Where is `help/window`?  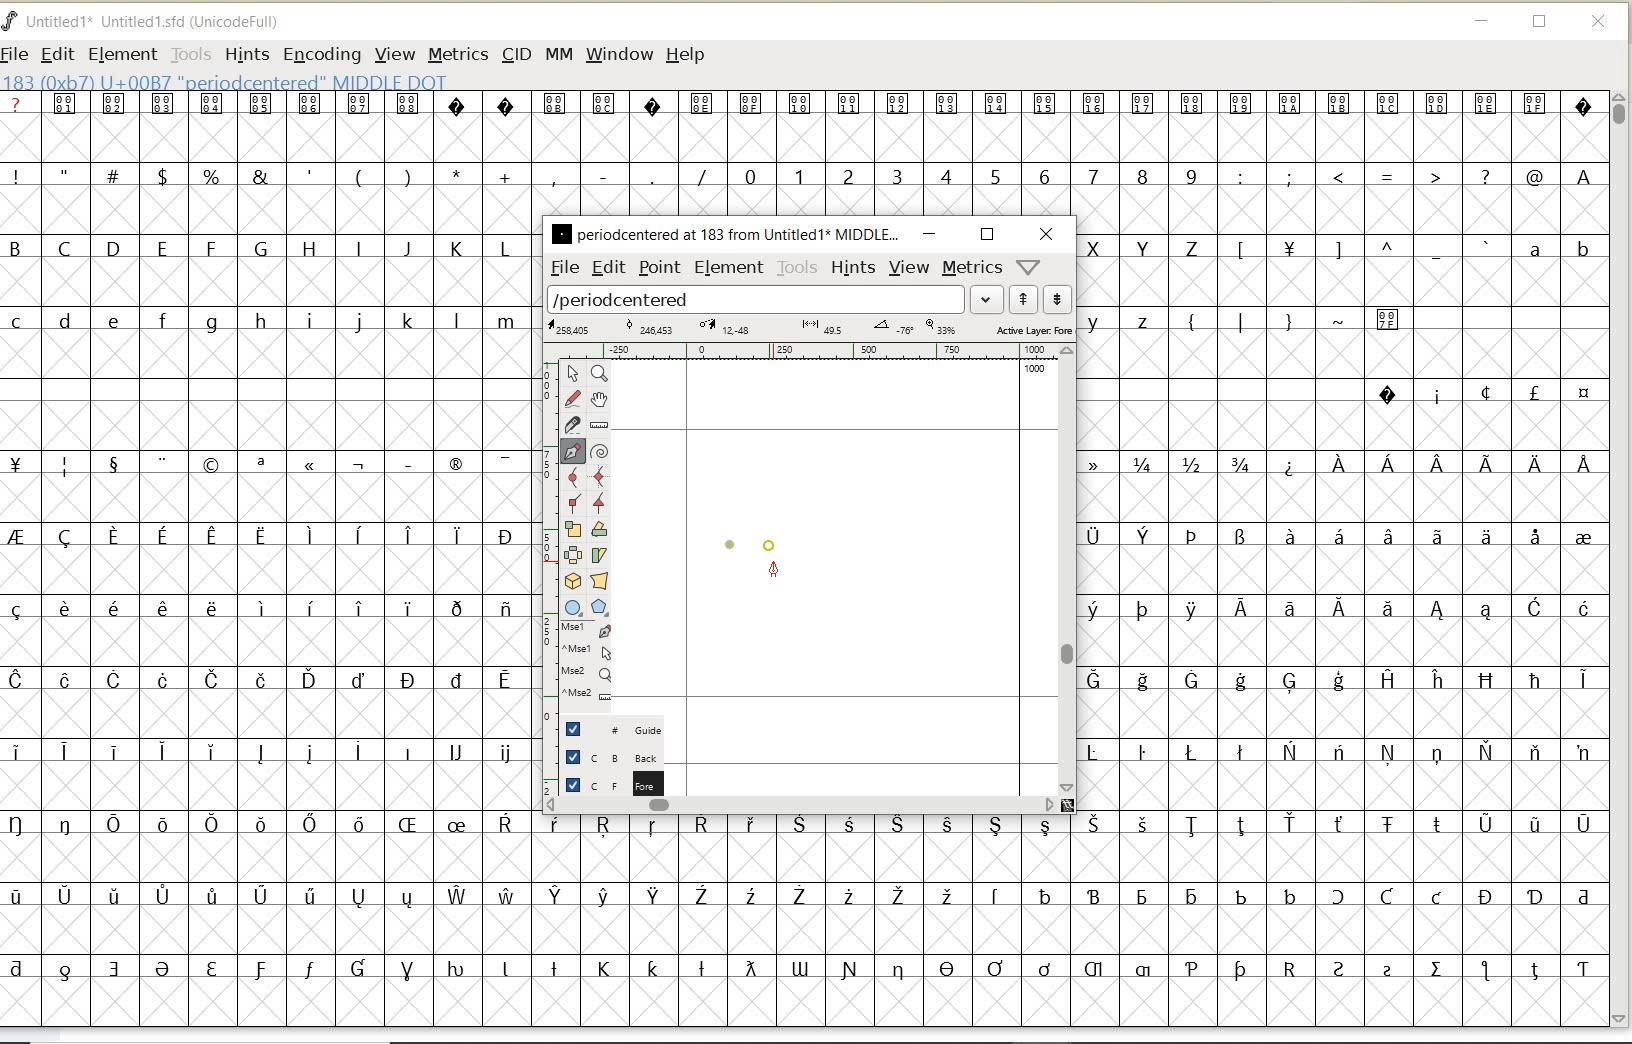 help/window is located at coordinates (1027, 267).